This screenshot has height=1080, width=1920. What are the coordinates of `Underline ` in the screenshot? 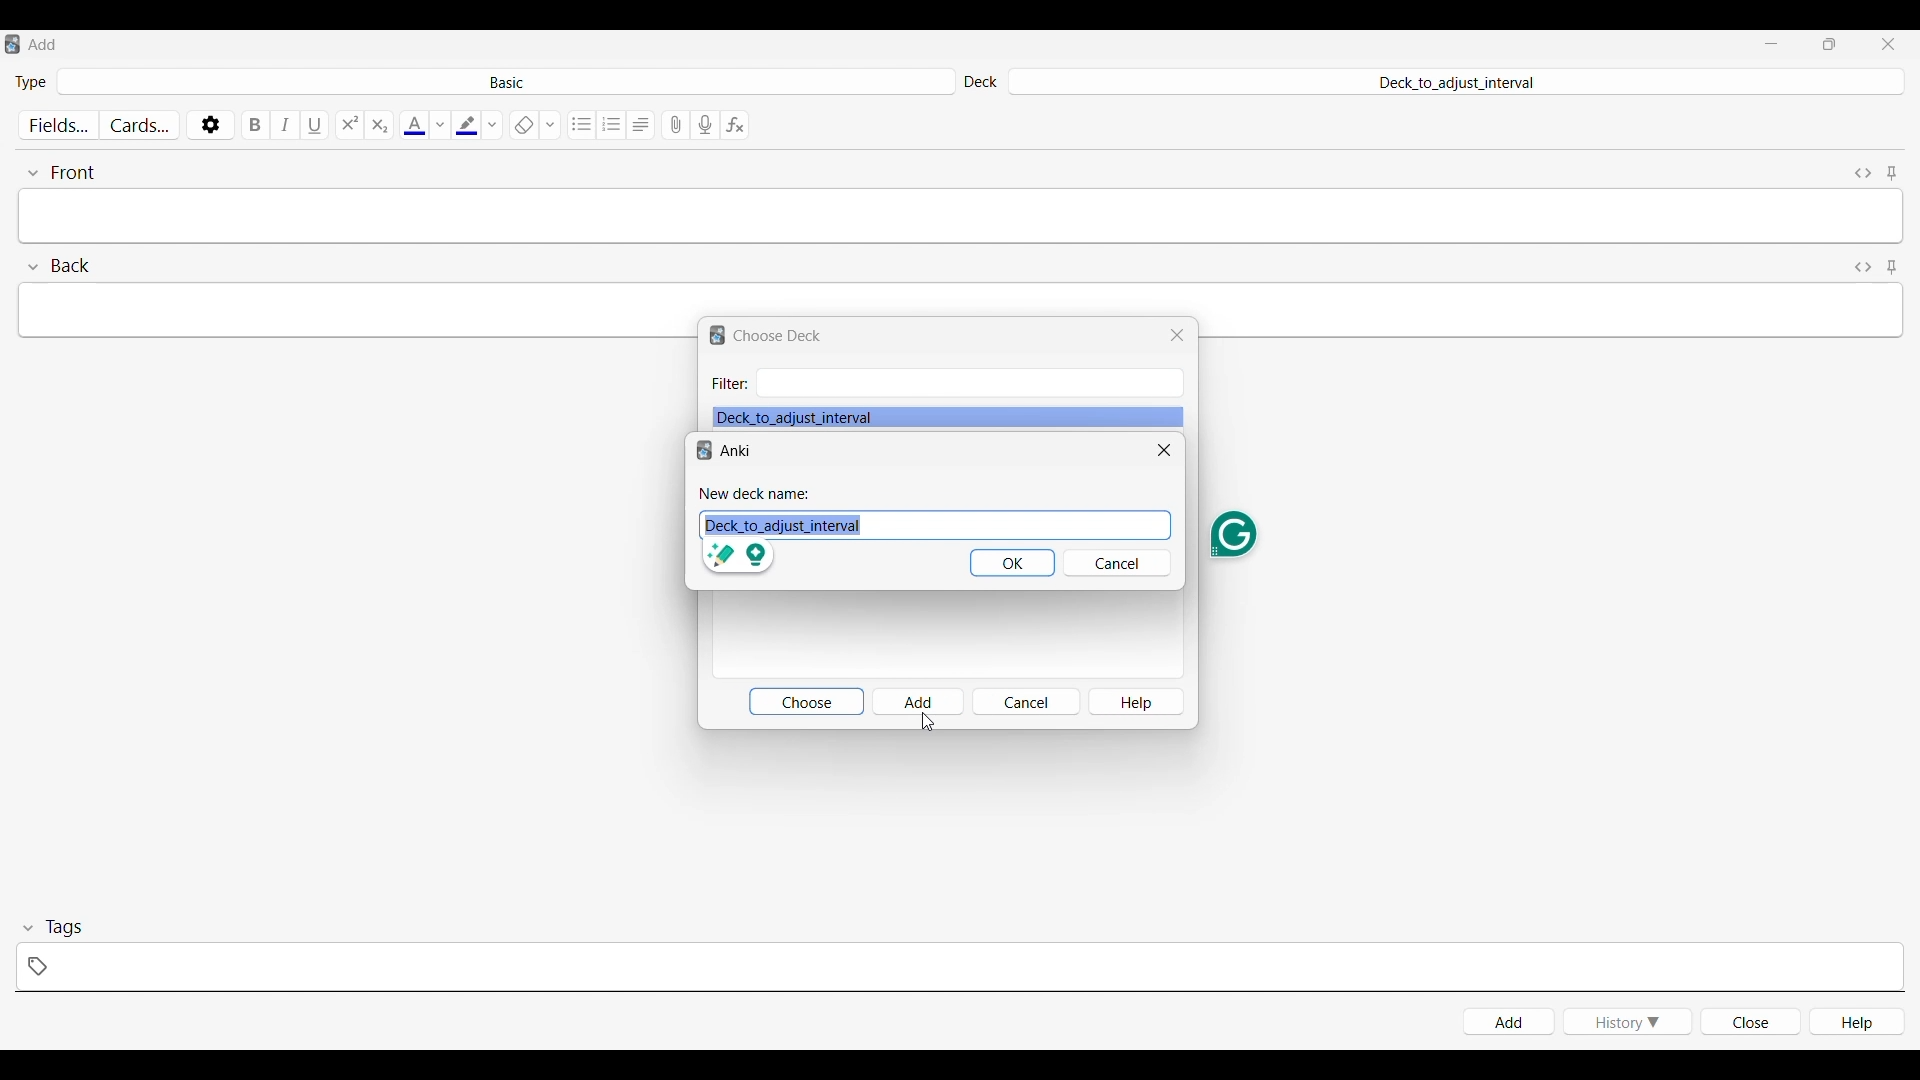 It's located at (317, 124).